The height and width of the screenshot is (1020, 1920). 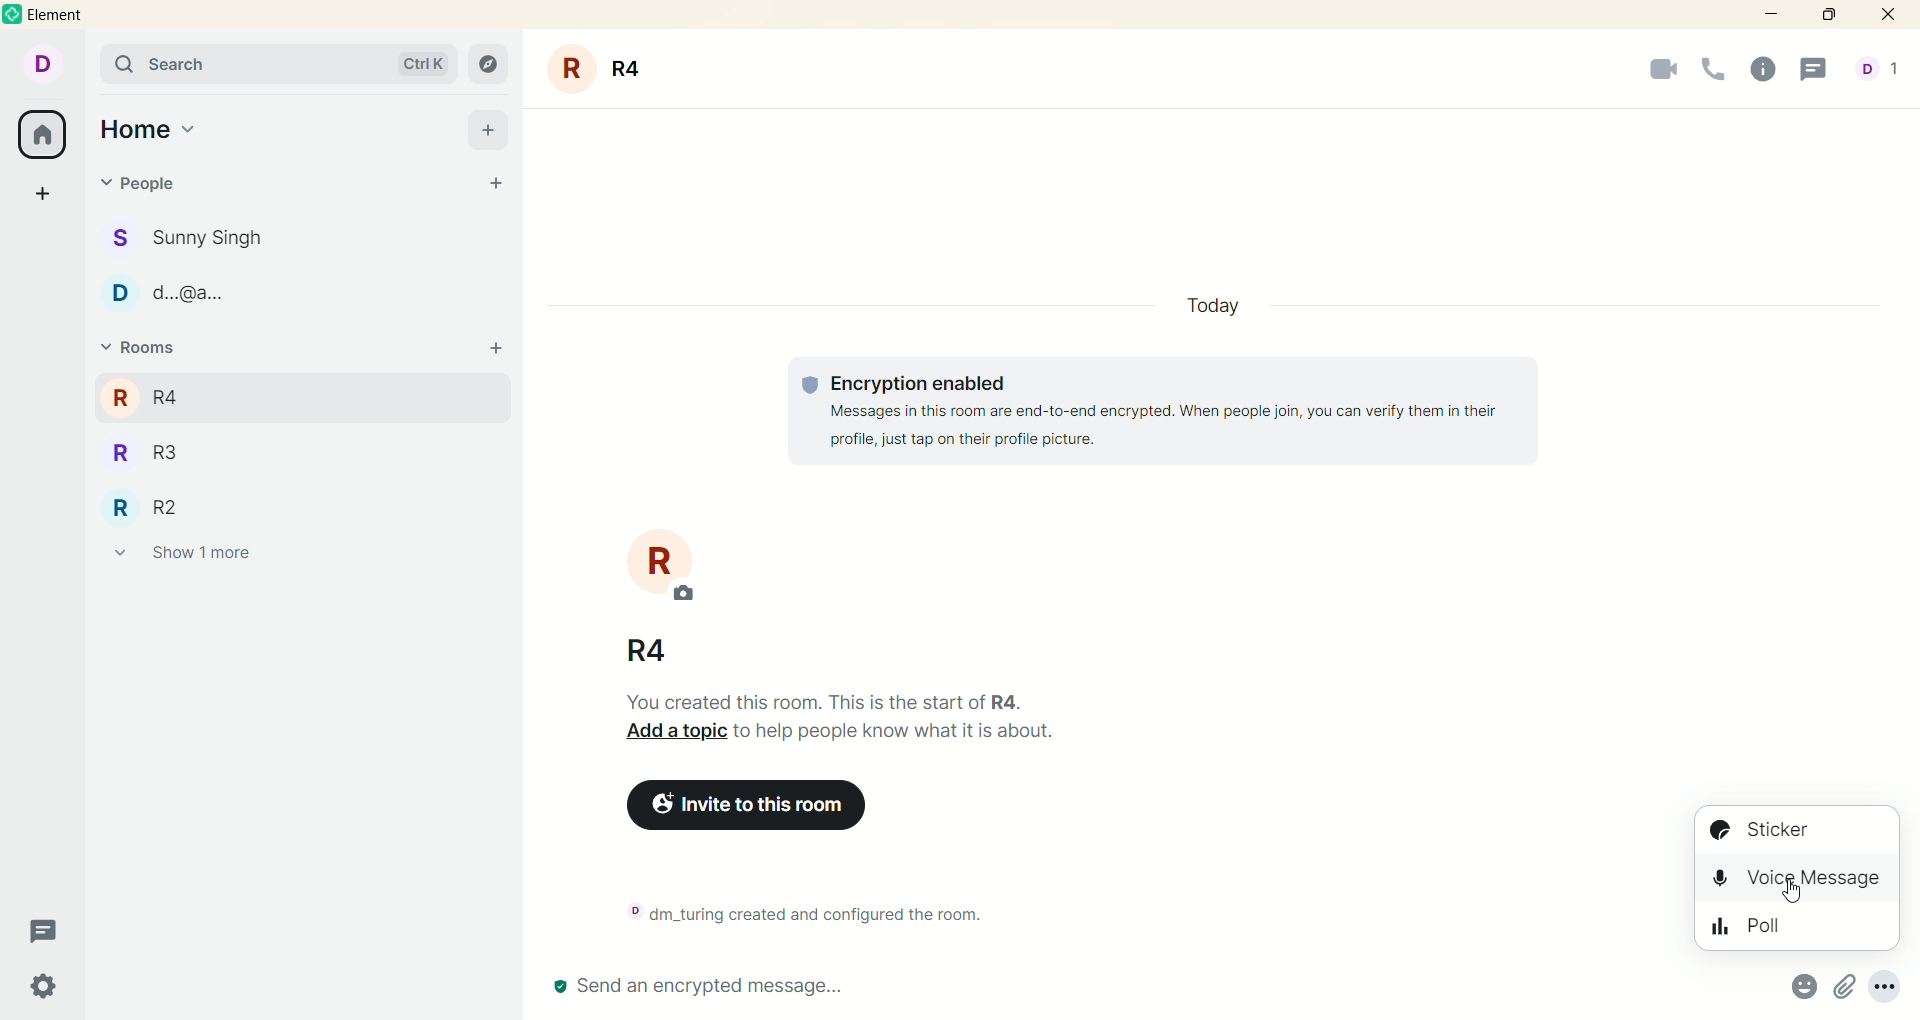 I want to click on close, so click(x=1892, y=15).